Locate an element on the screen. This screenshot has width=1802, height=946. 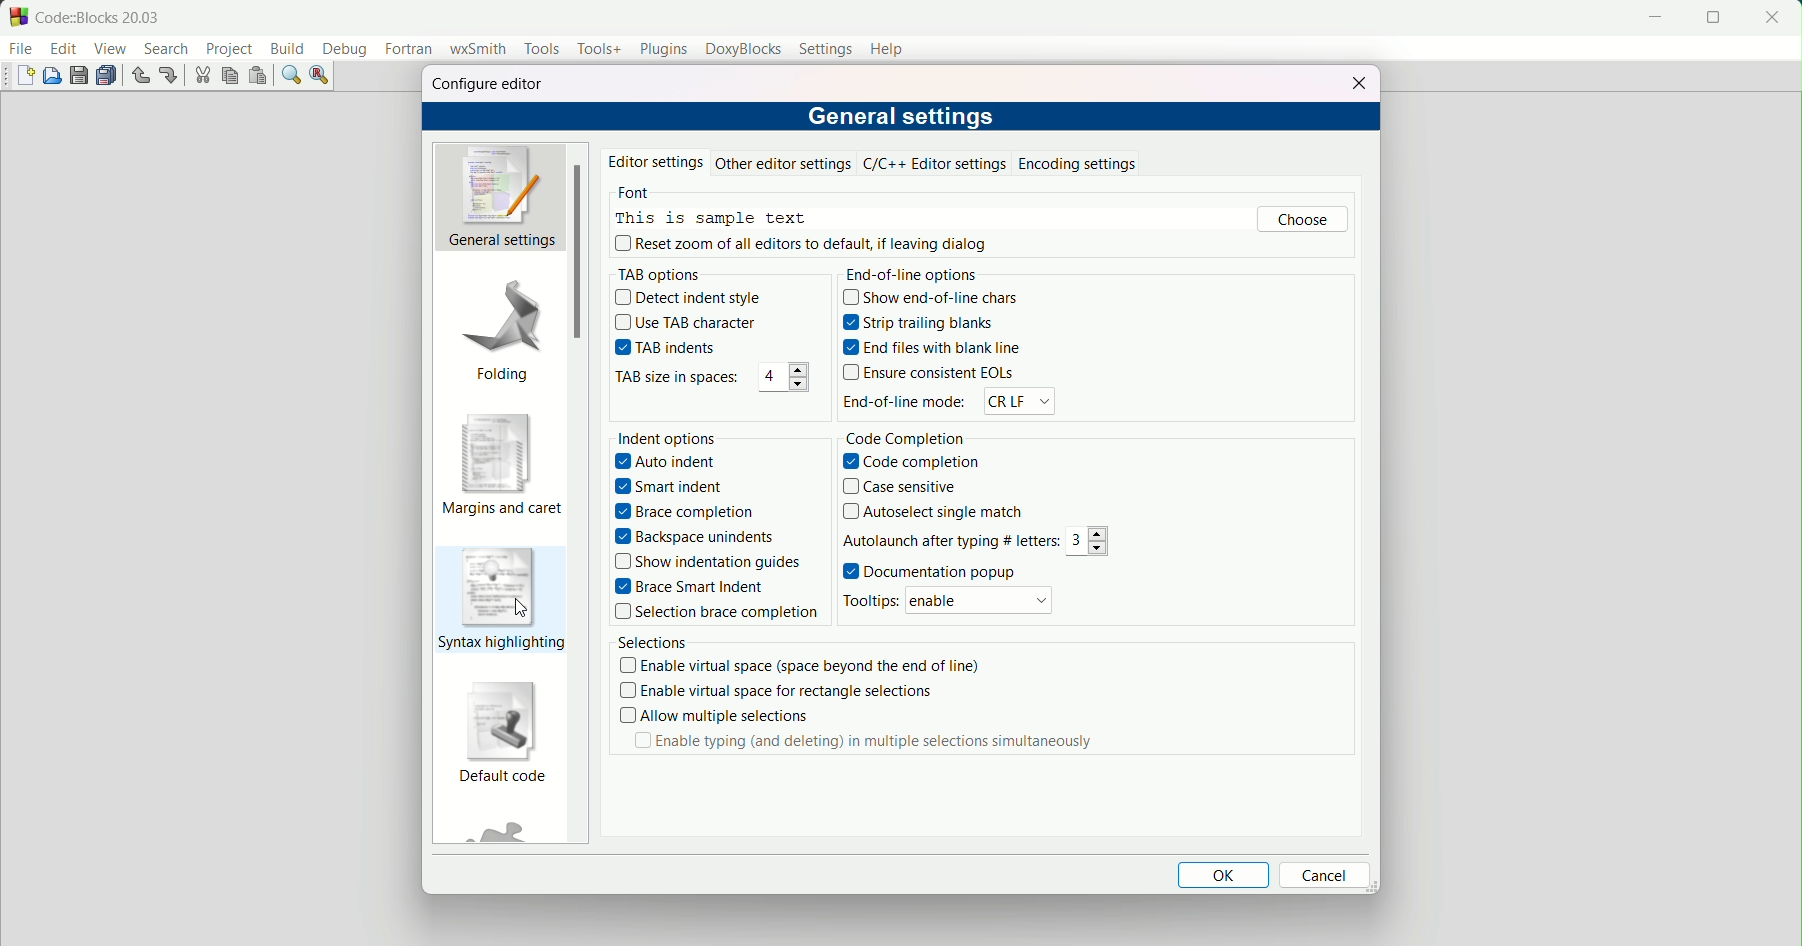
find is located at coordinates (291, 74).